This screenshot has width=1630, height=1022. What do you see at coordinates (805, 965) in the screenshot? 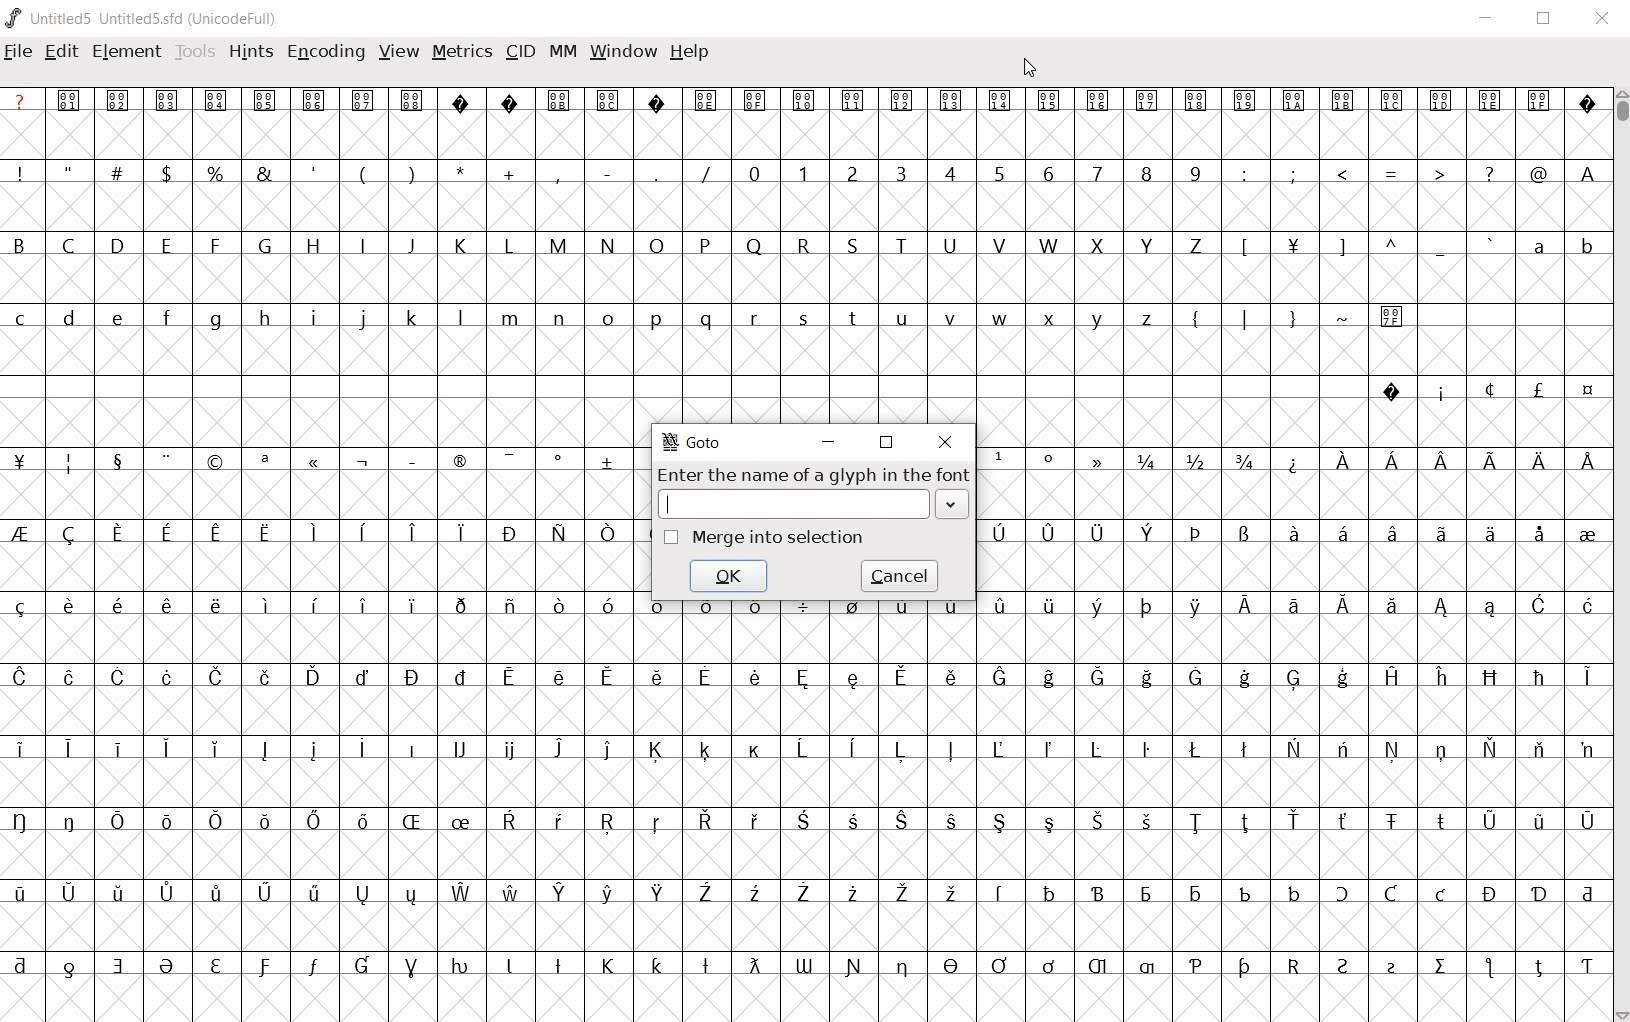
I see `Symbol` at bounding box center [805, 965].